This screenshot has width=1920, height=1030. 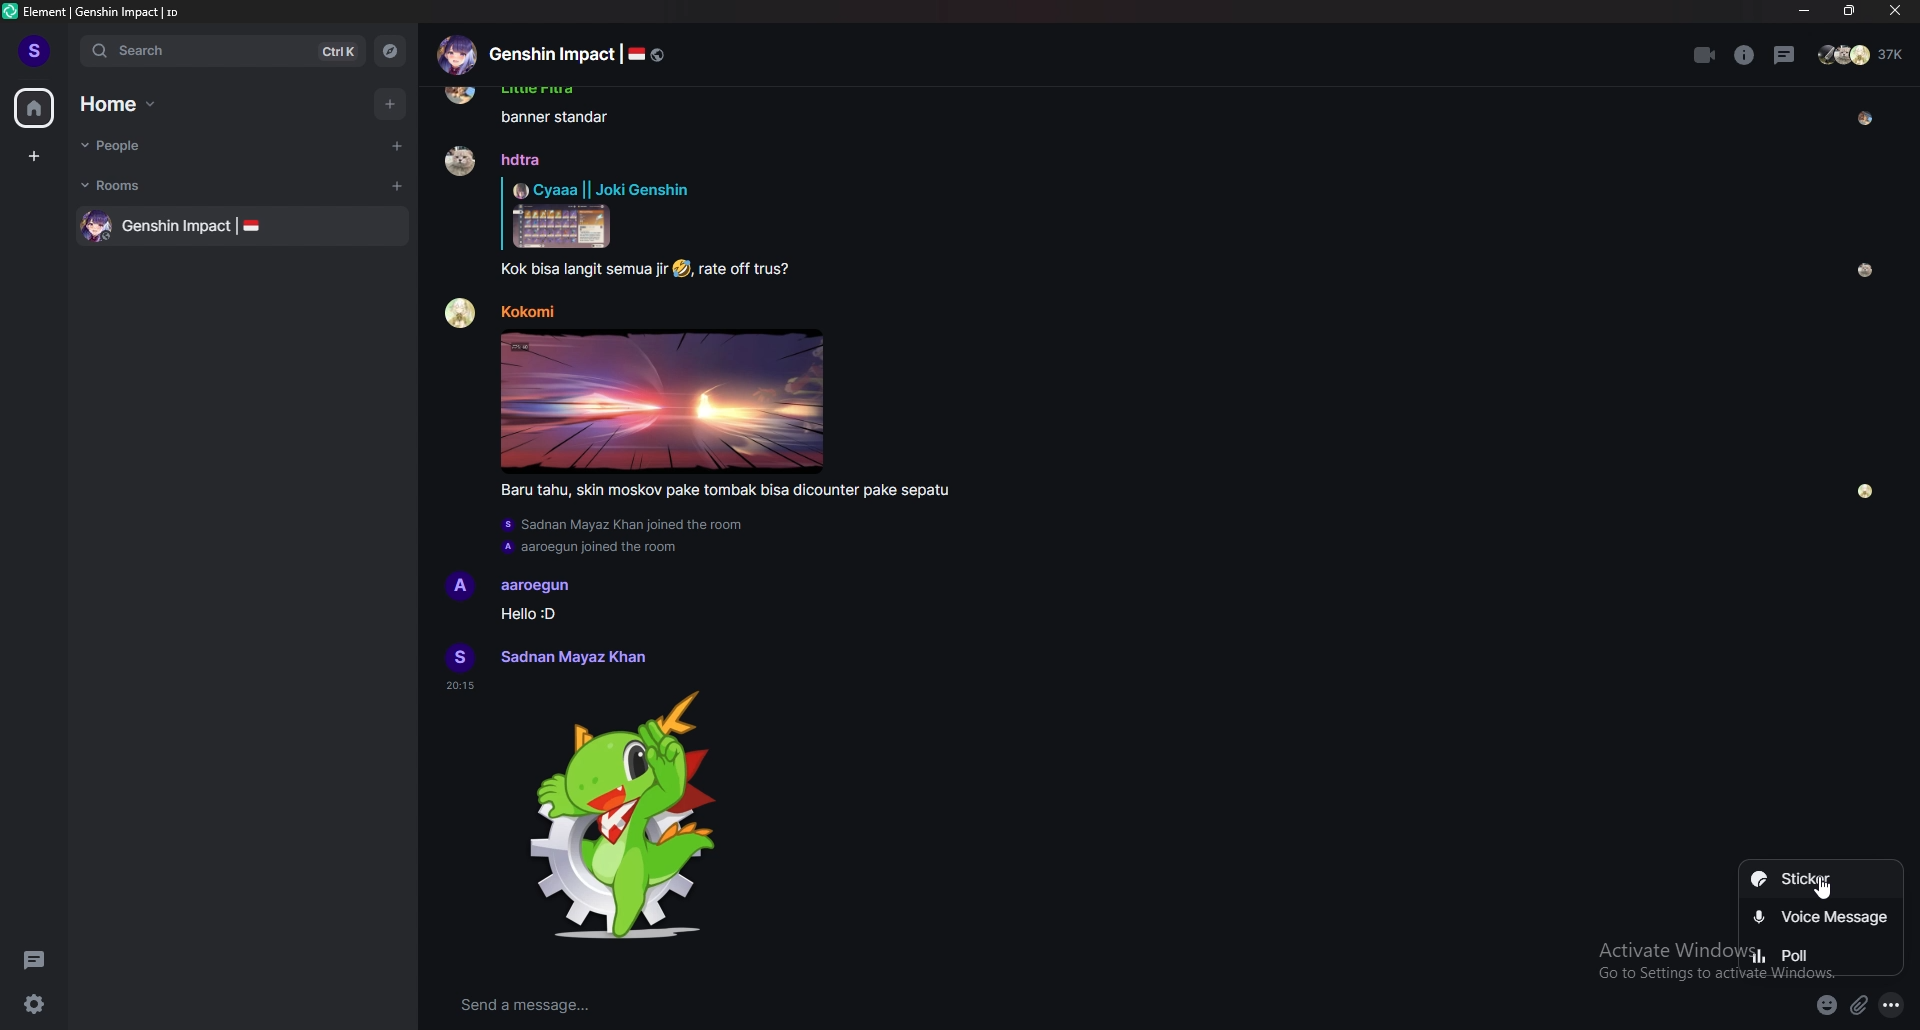 What do you see at coordinates (622, 816) in the screenshot?
I see `Kongi admins sticker` at bounding box center [622, 816].